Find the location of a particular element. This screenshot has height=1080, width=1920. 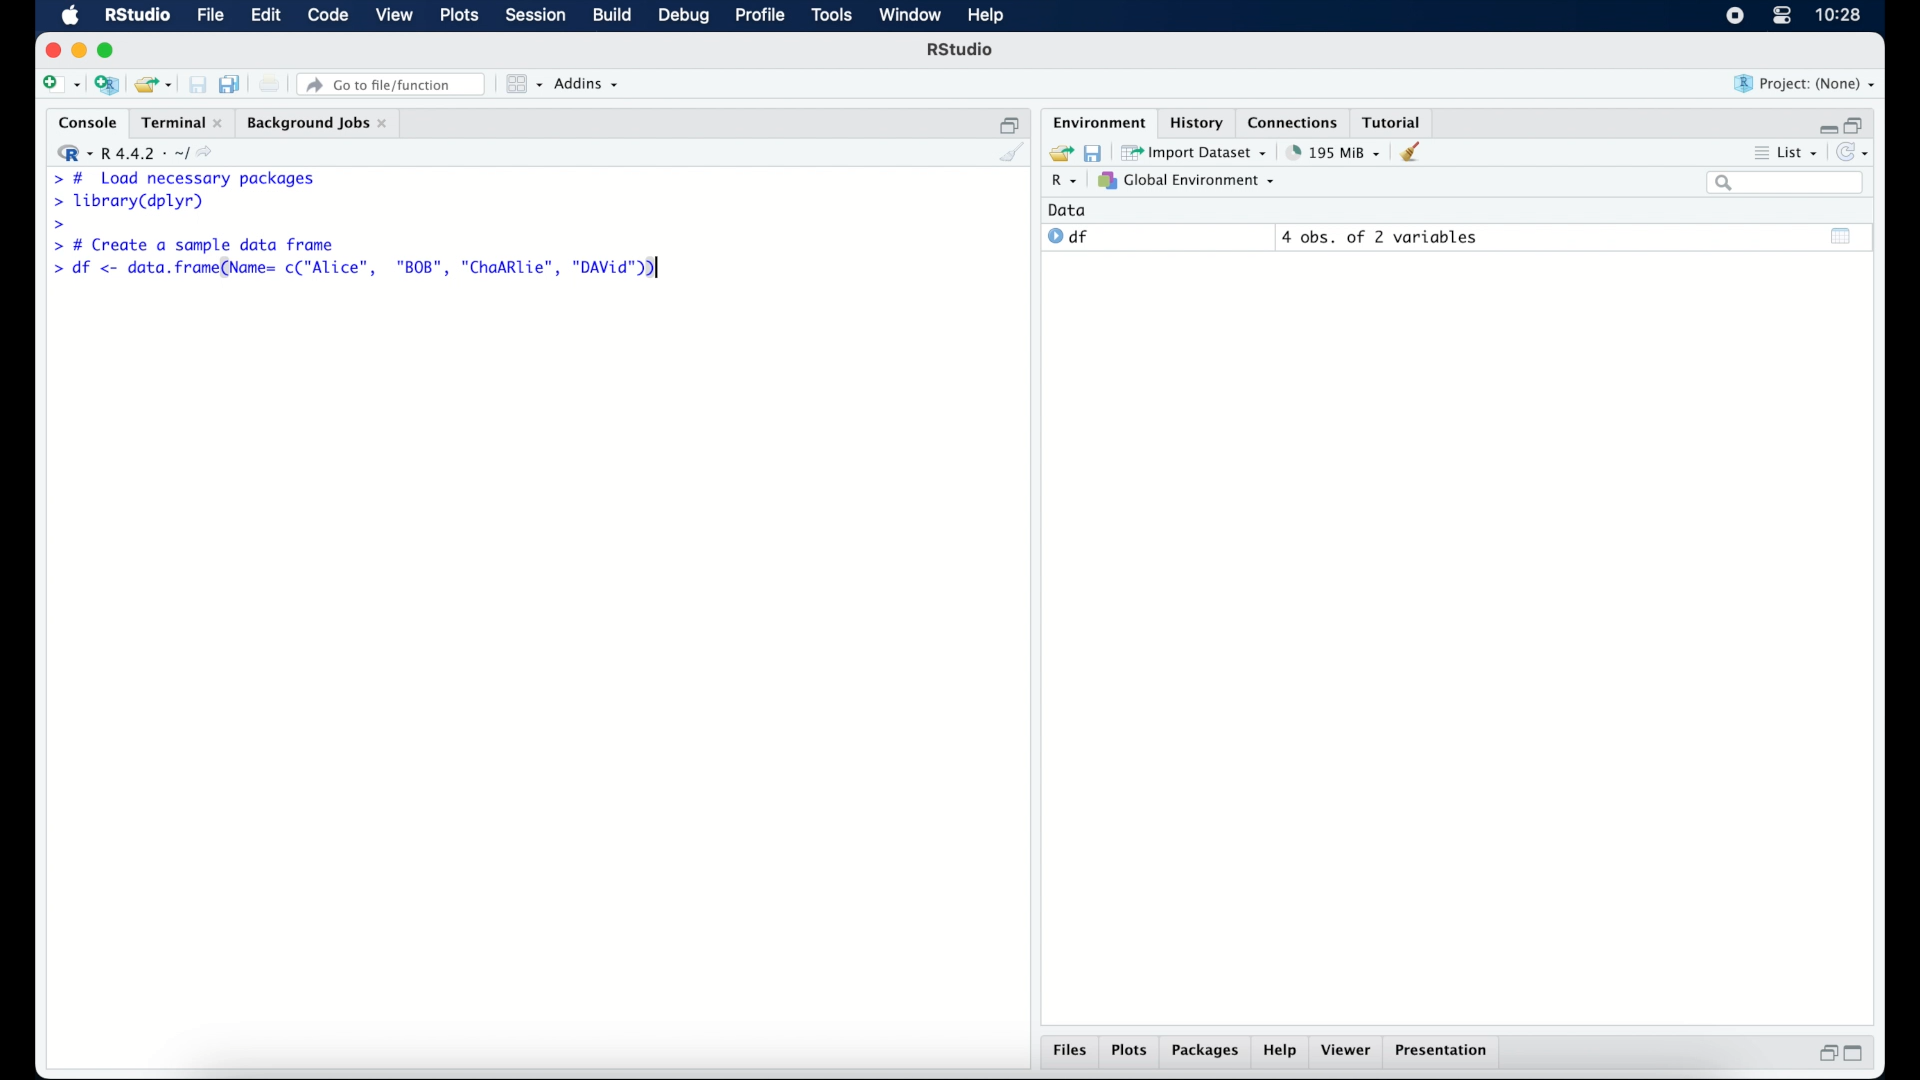

file is located at coordinates (208, 16).